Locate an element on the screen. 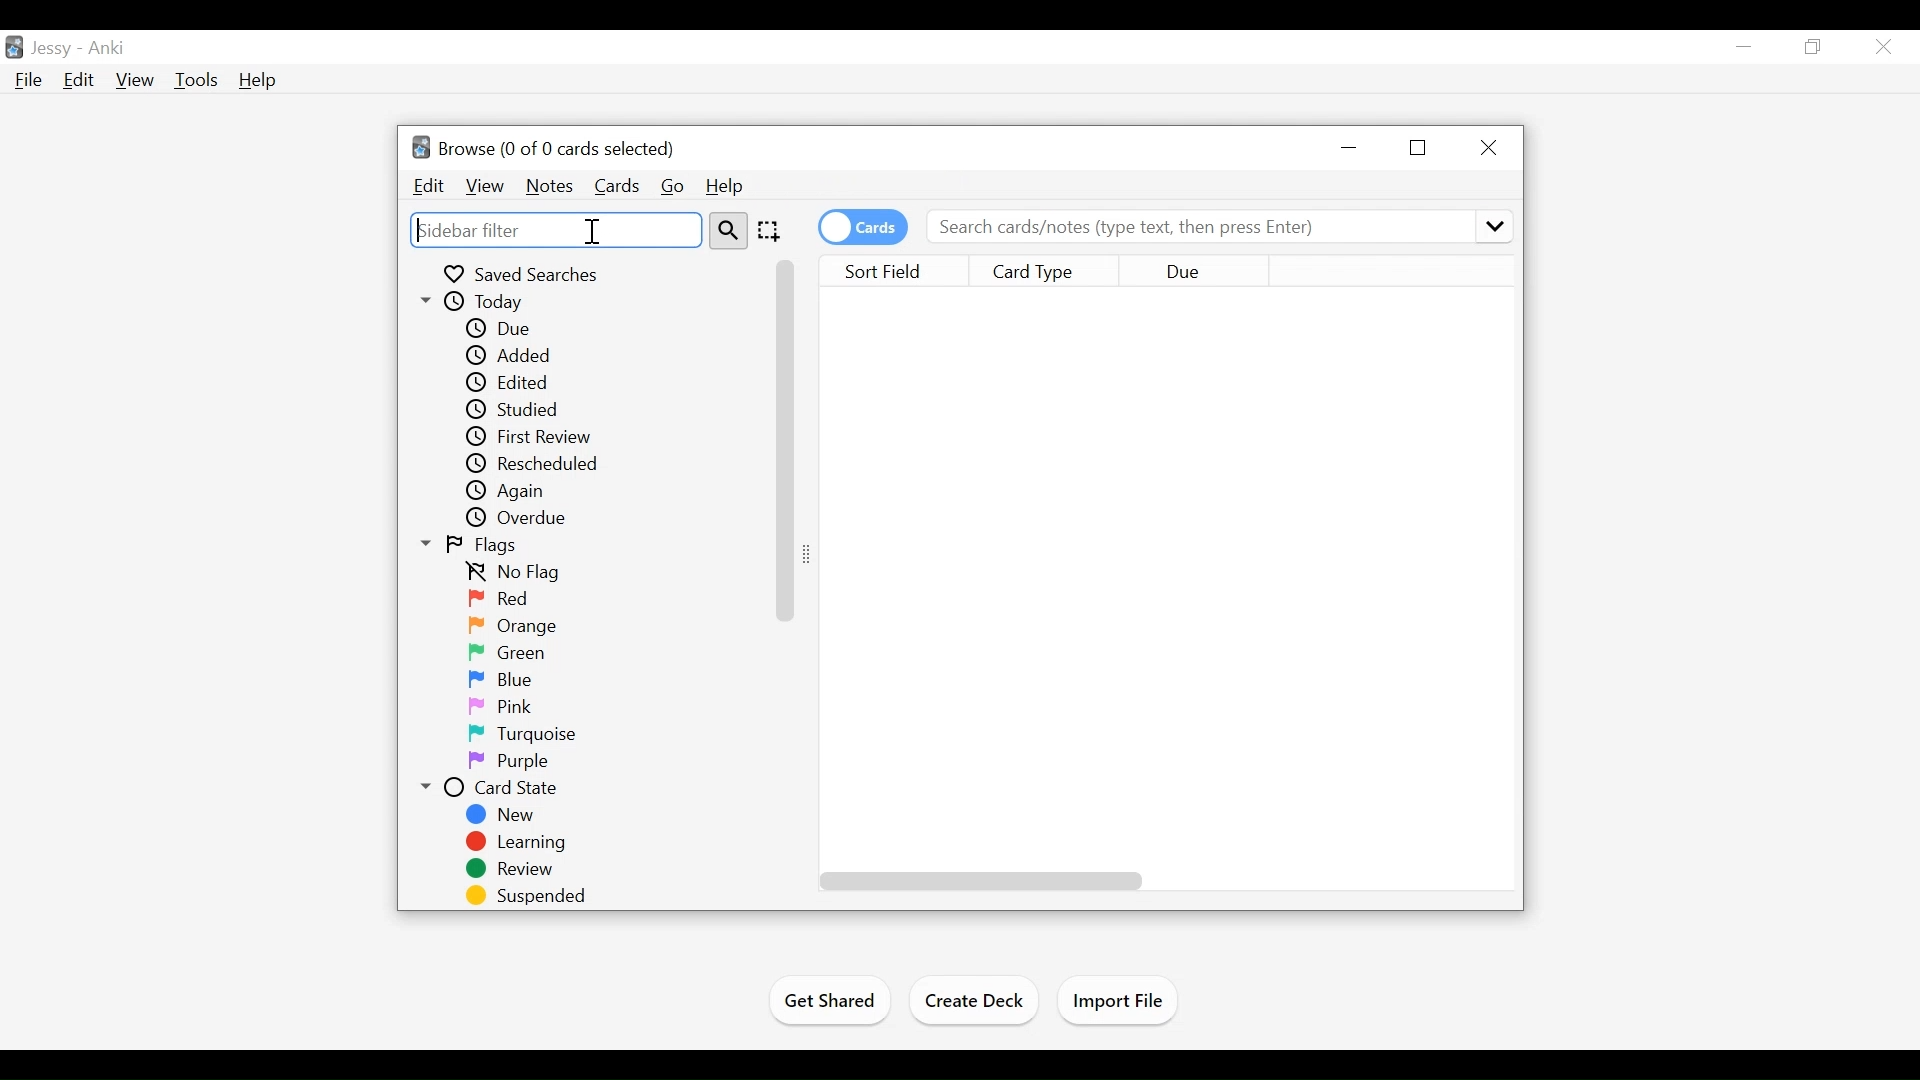 Image resolution: width=1920 pixels, height=1080 pixels. Turquoise is located at coordinates (526, 733).